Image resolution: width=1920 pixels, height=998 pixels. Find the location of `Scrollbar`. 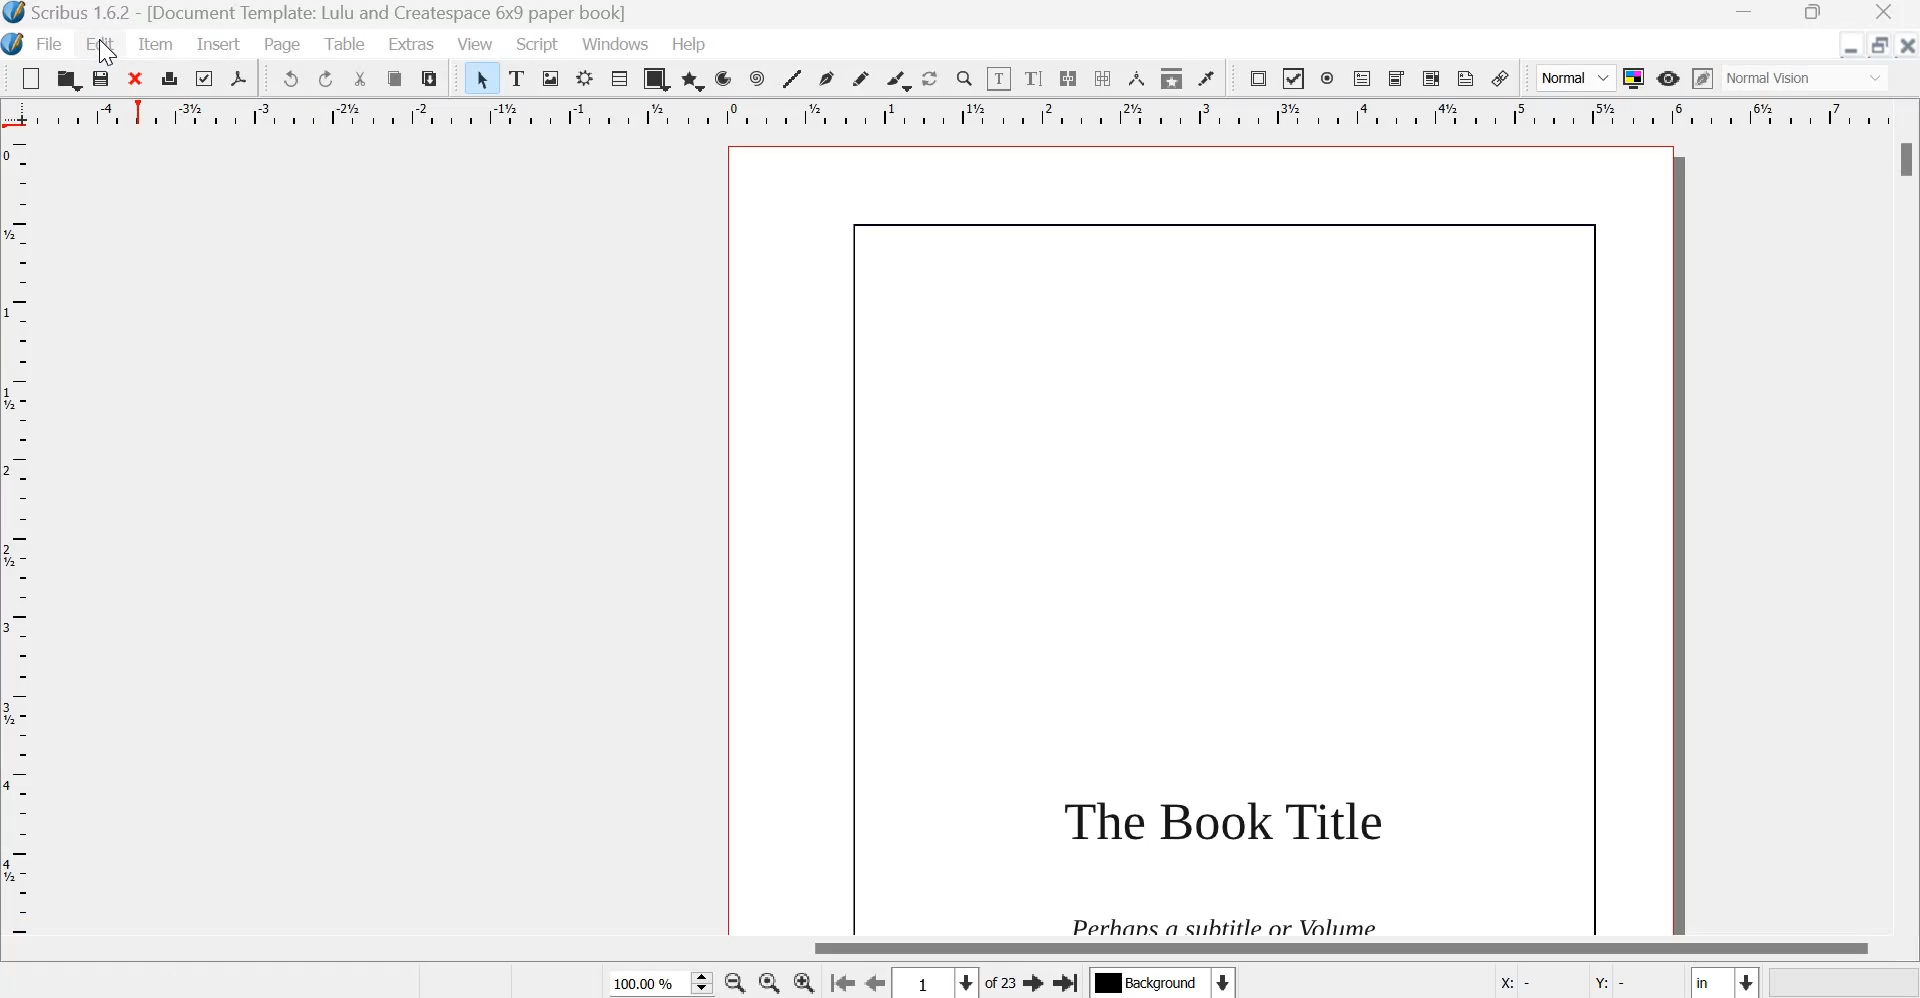

Scrollbar is located at coordinates (1334, 948).